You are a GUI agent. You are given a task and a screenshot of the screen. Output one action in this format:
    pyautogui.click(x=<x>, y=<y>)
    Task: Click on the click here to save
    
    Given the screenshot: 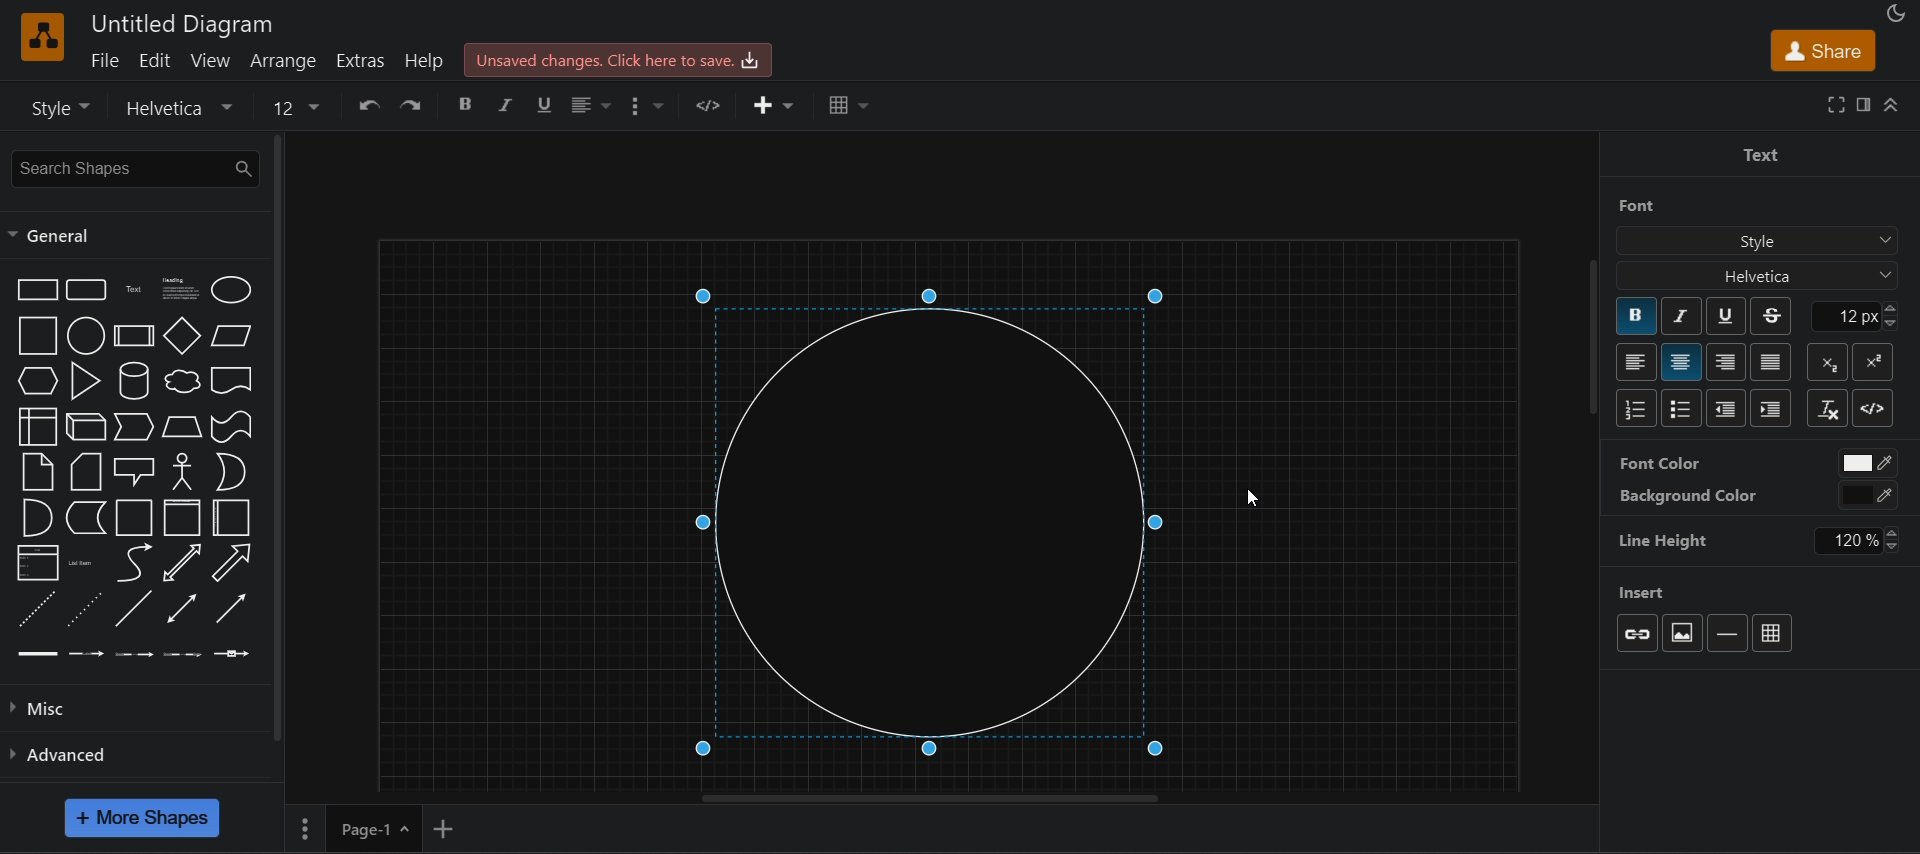 What is the action you would take?
    pyautogui.click(x=619, y=59)
    